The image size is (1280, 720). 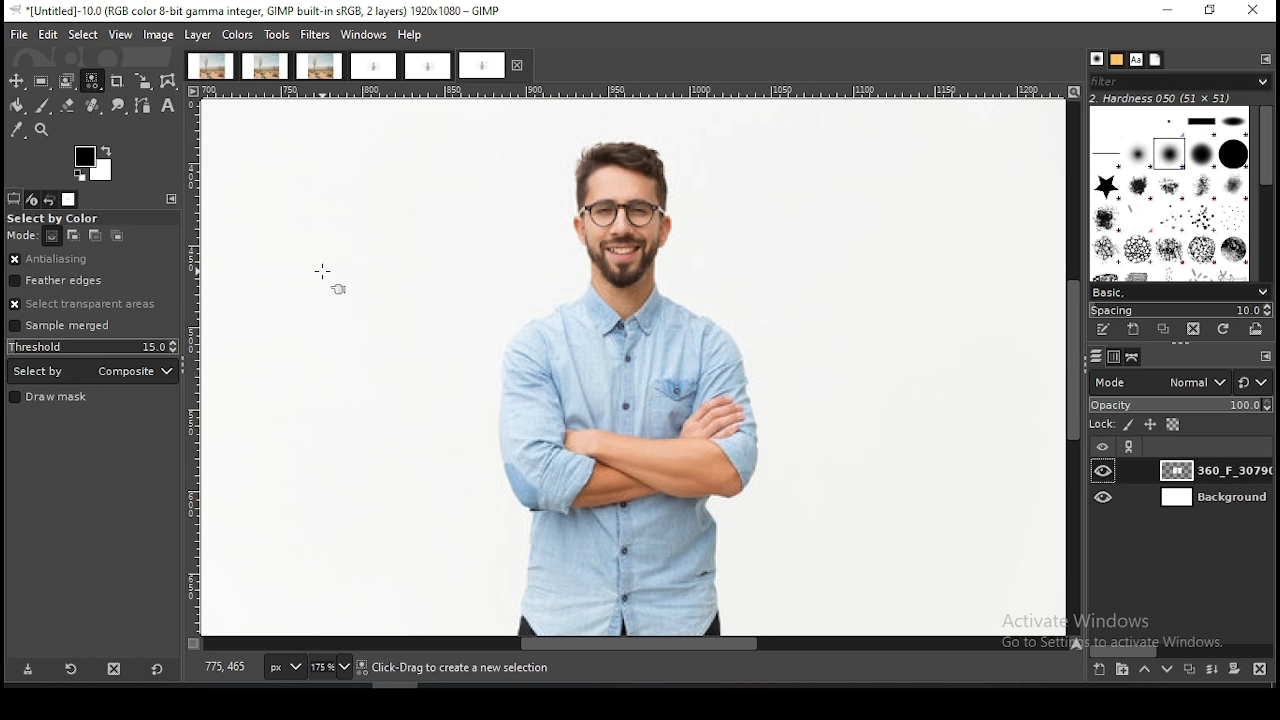 What do you see at coordinates (1182, 650) in the screenshot?
I see `scroll bar` at bounding box center [1182, 650].